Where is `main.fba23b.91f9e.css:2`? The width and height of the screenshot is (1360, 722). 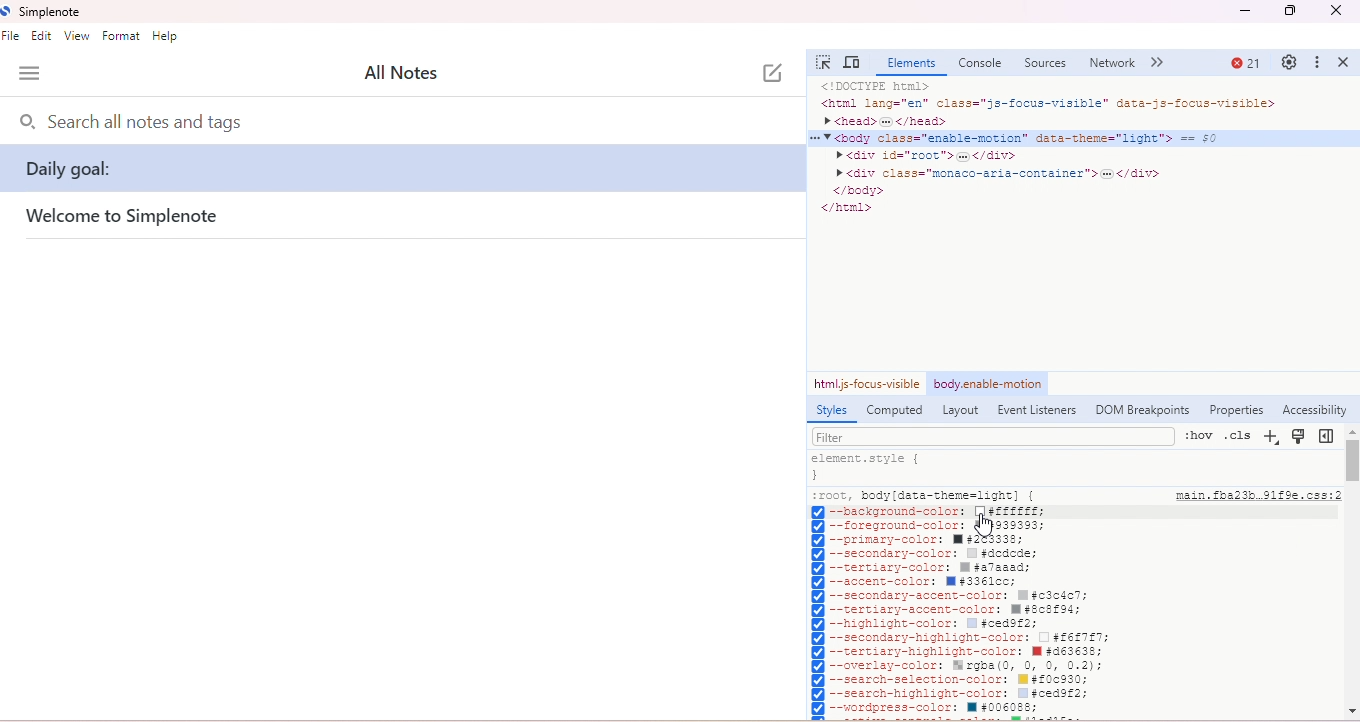
main.fba23b.91f9e.css:2 is located at coordinates (1254, 497).